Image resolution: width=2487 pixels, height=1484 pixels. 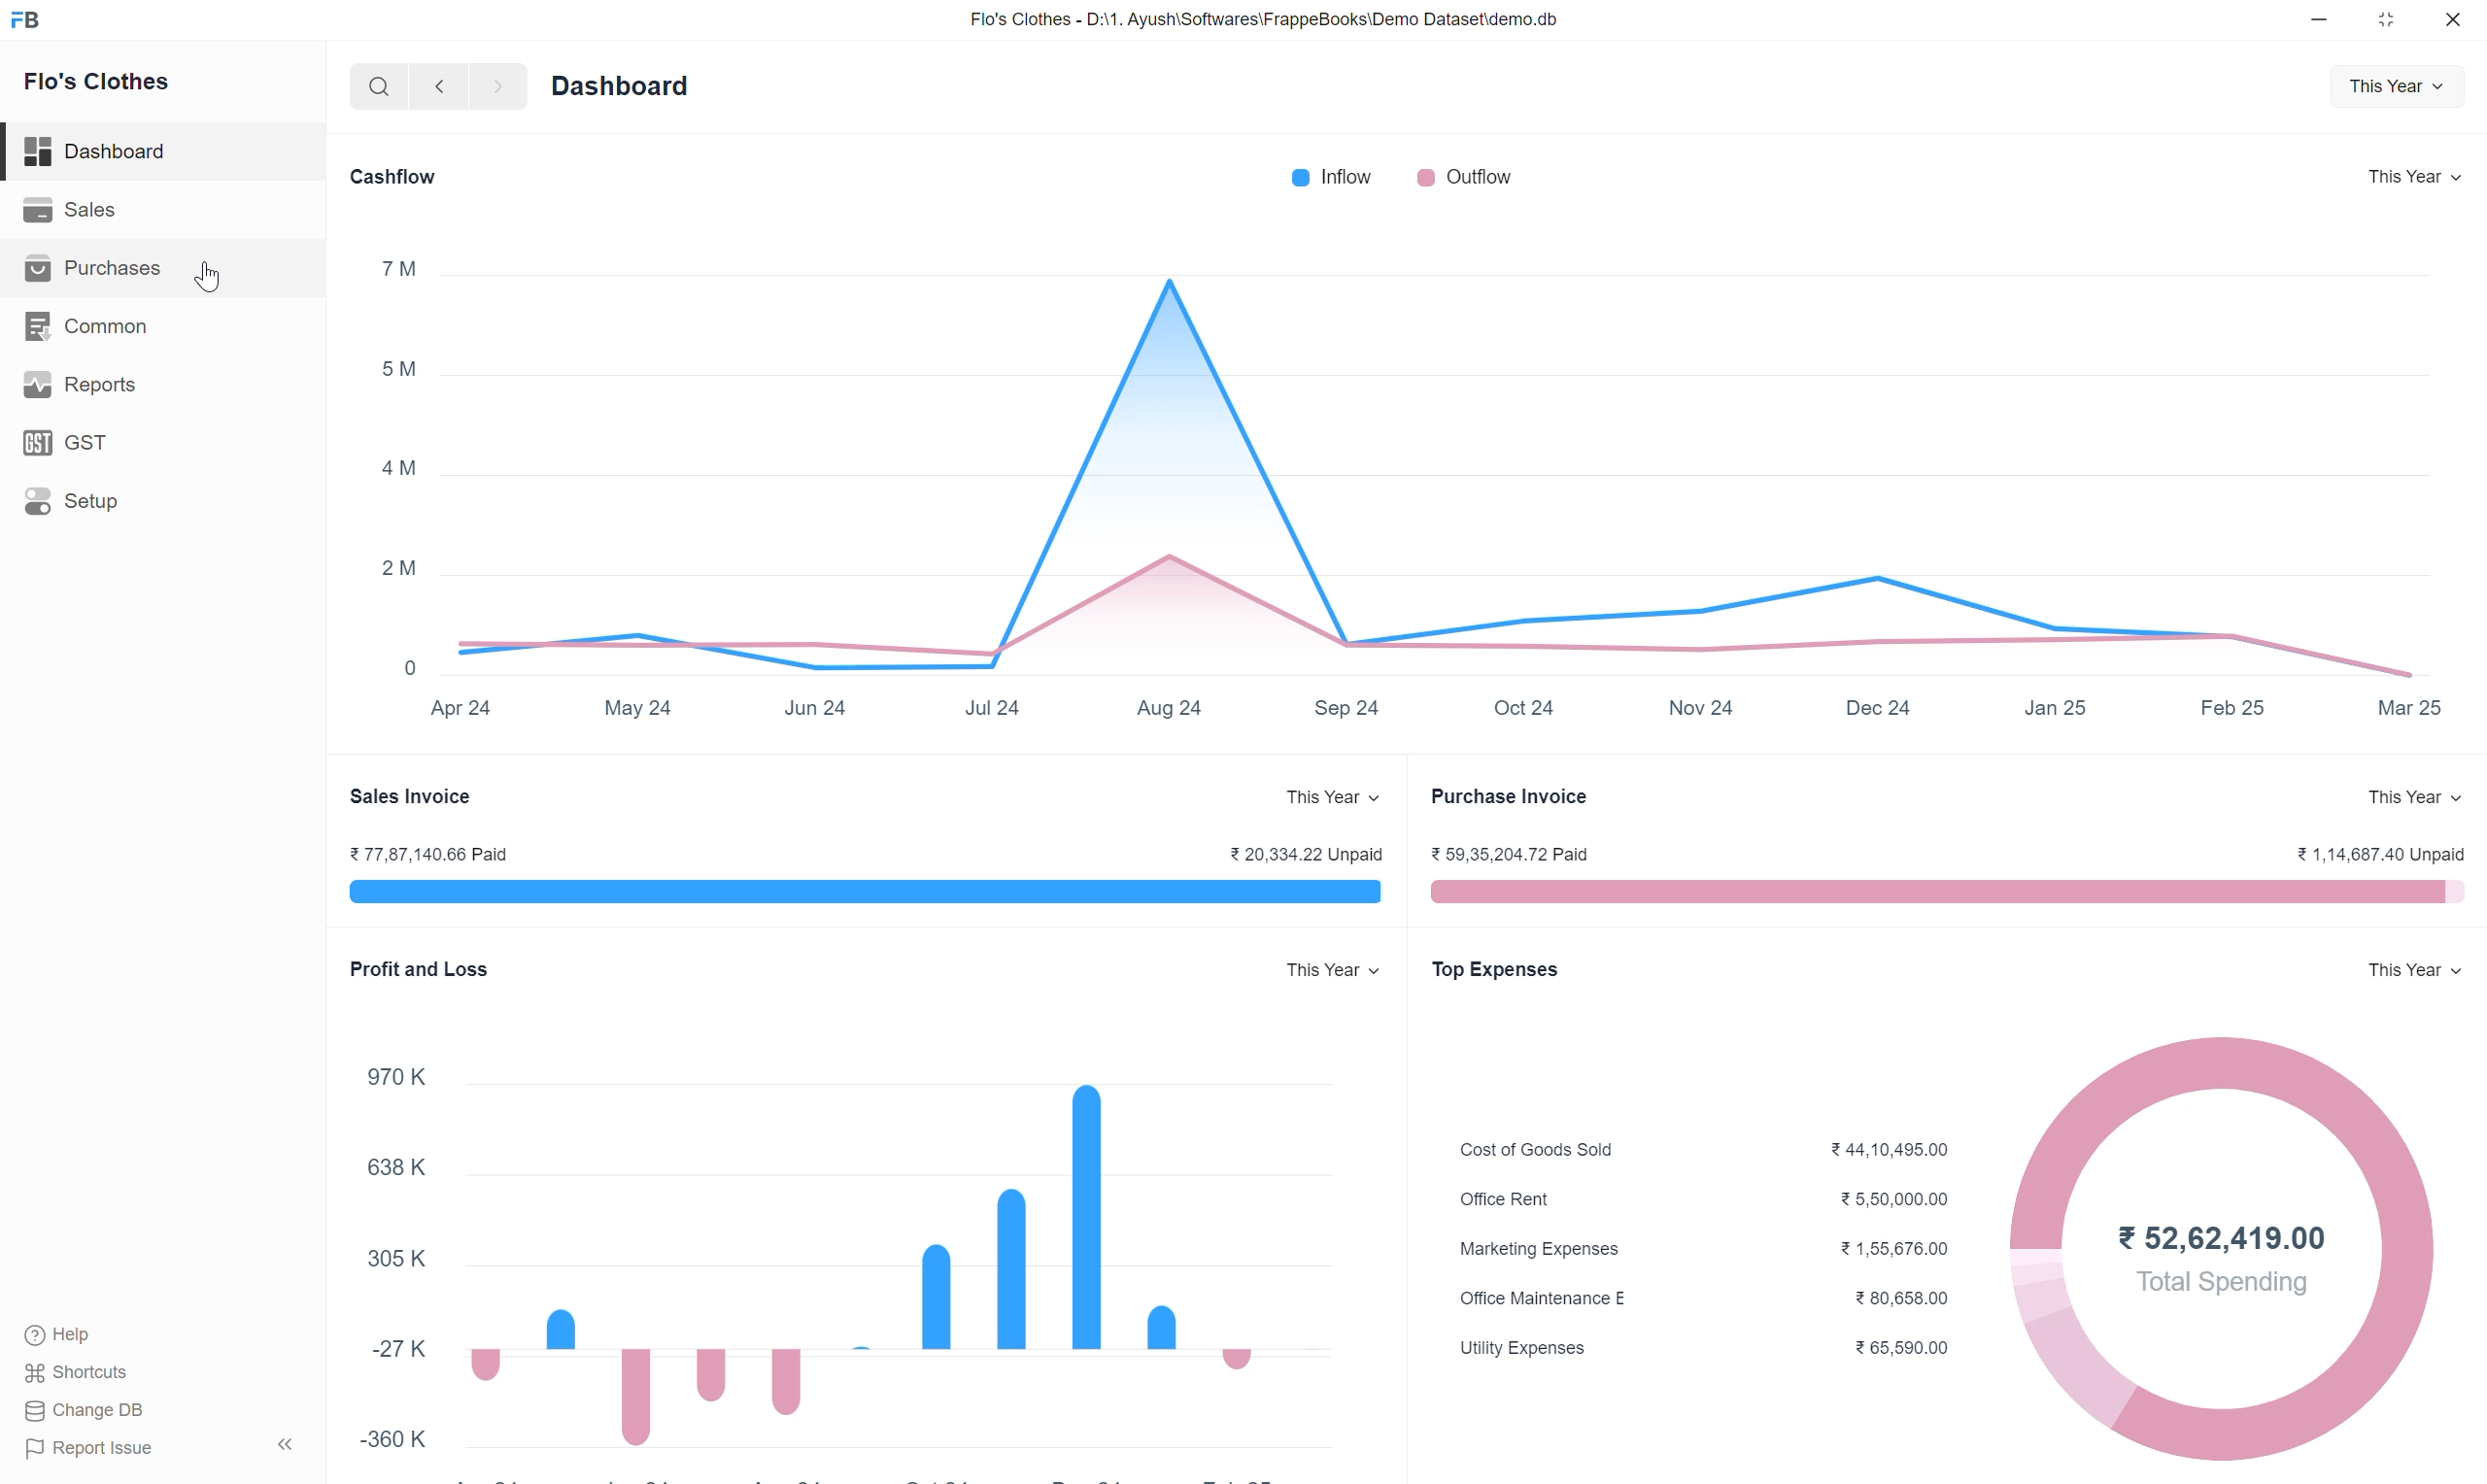 I want to click on Total spending graph, so click(x=2404, y=1260).